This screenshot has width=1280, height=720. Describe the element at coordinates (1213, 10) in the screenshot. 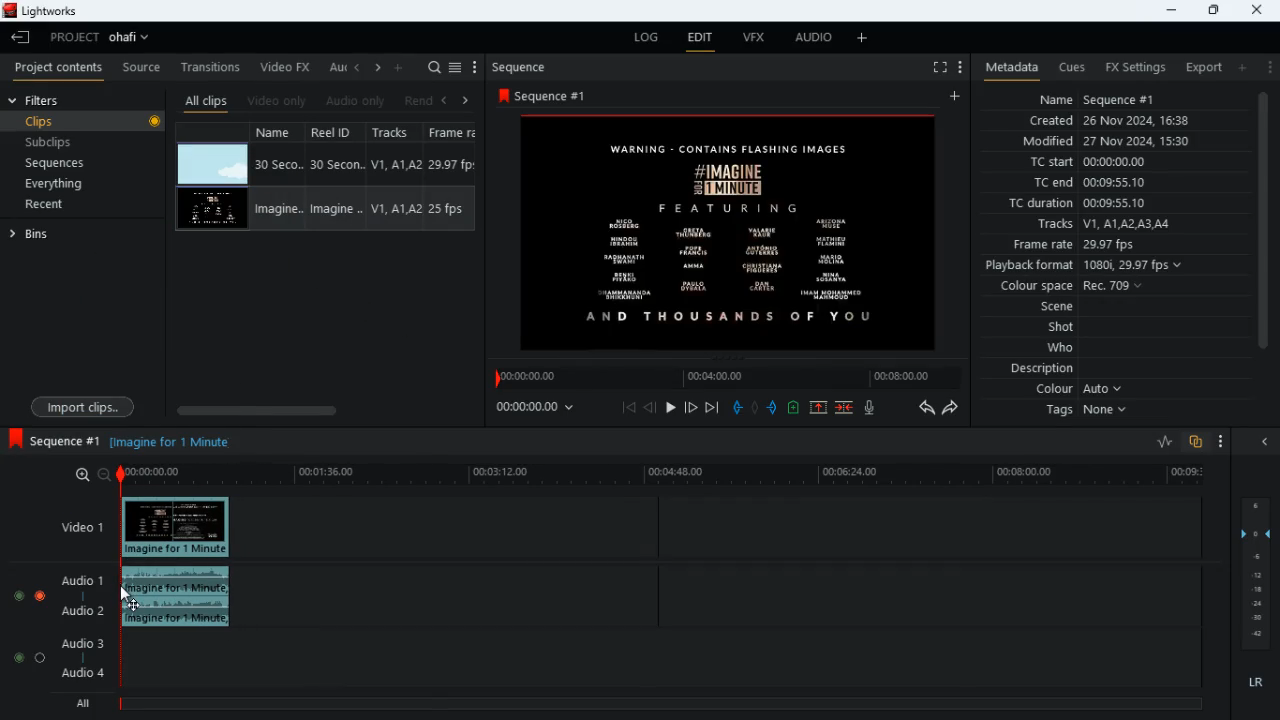

I see `maximize` at that location.